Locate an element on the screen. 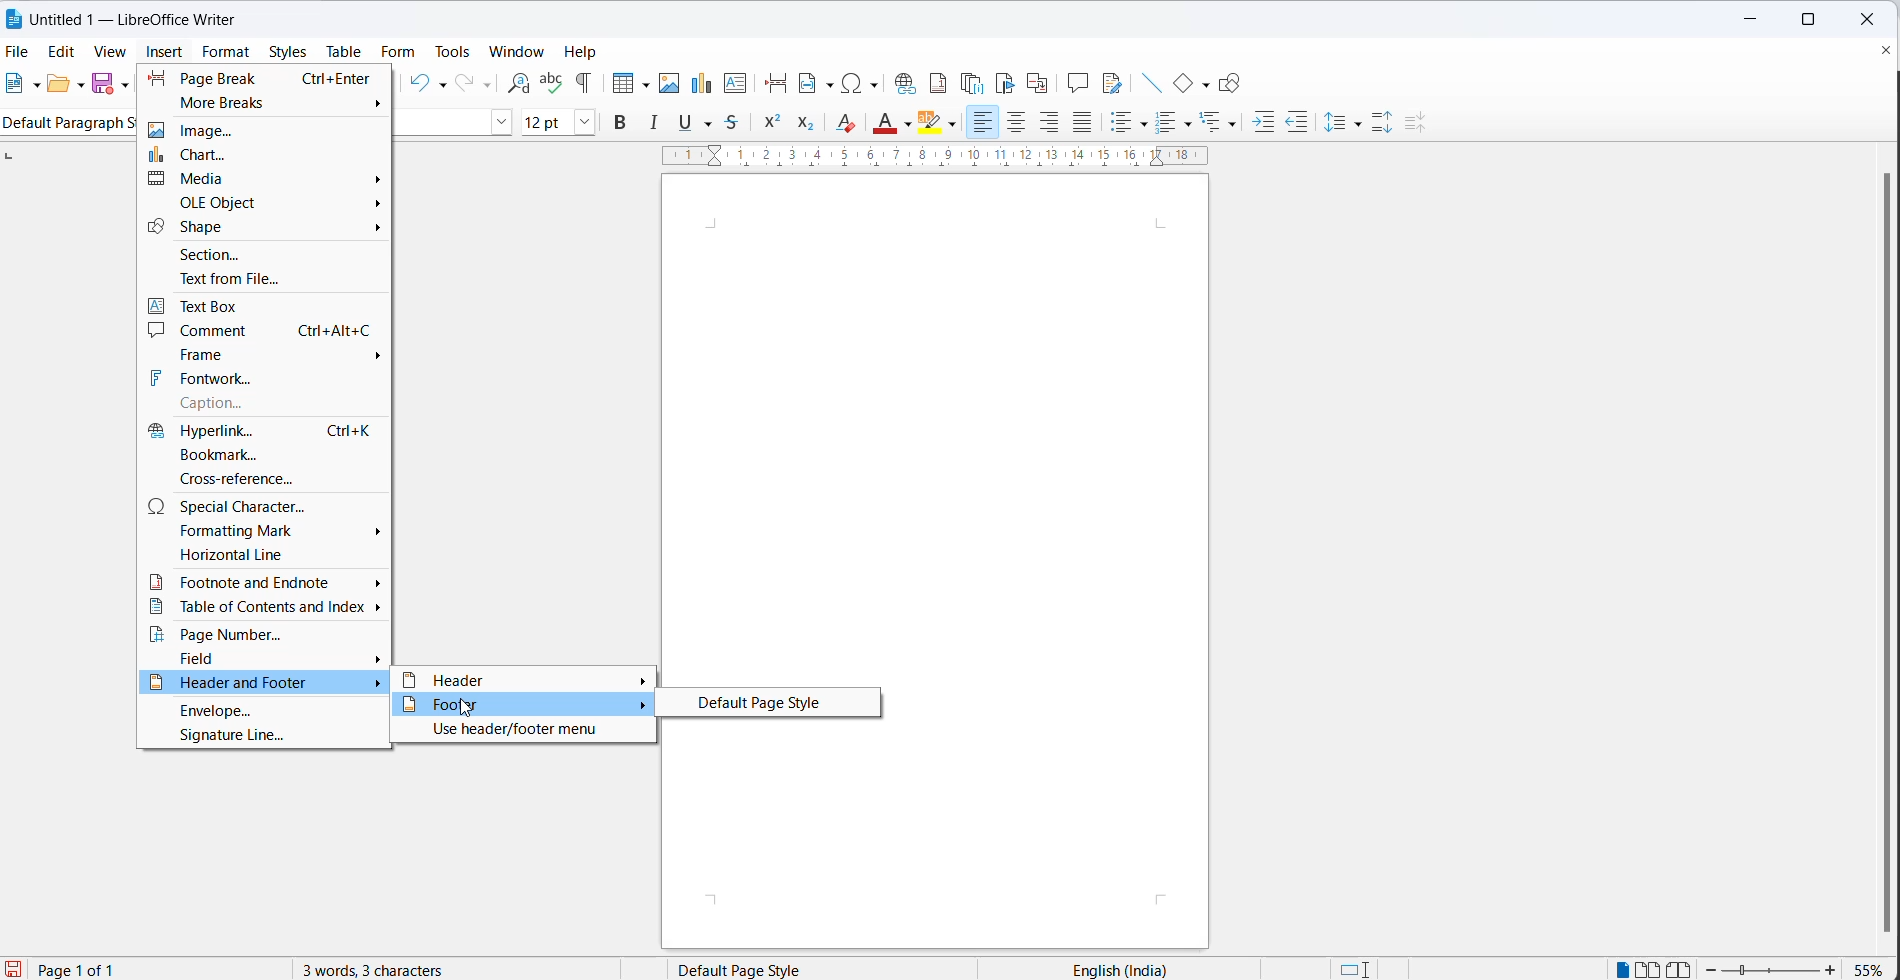 The image size is (1900, 980). text align right is located at coordinates (1050, 123).